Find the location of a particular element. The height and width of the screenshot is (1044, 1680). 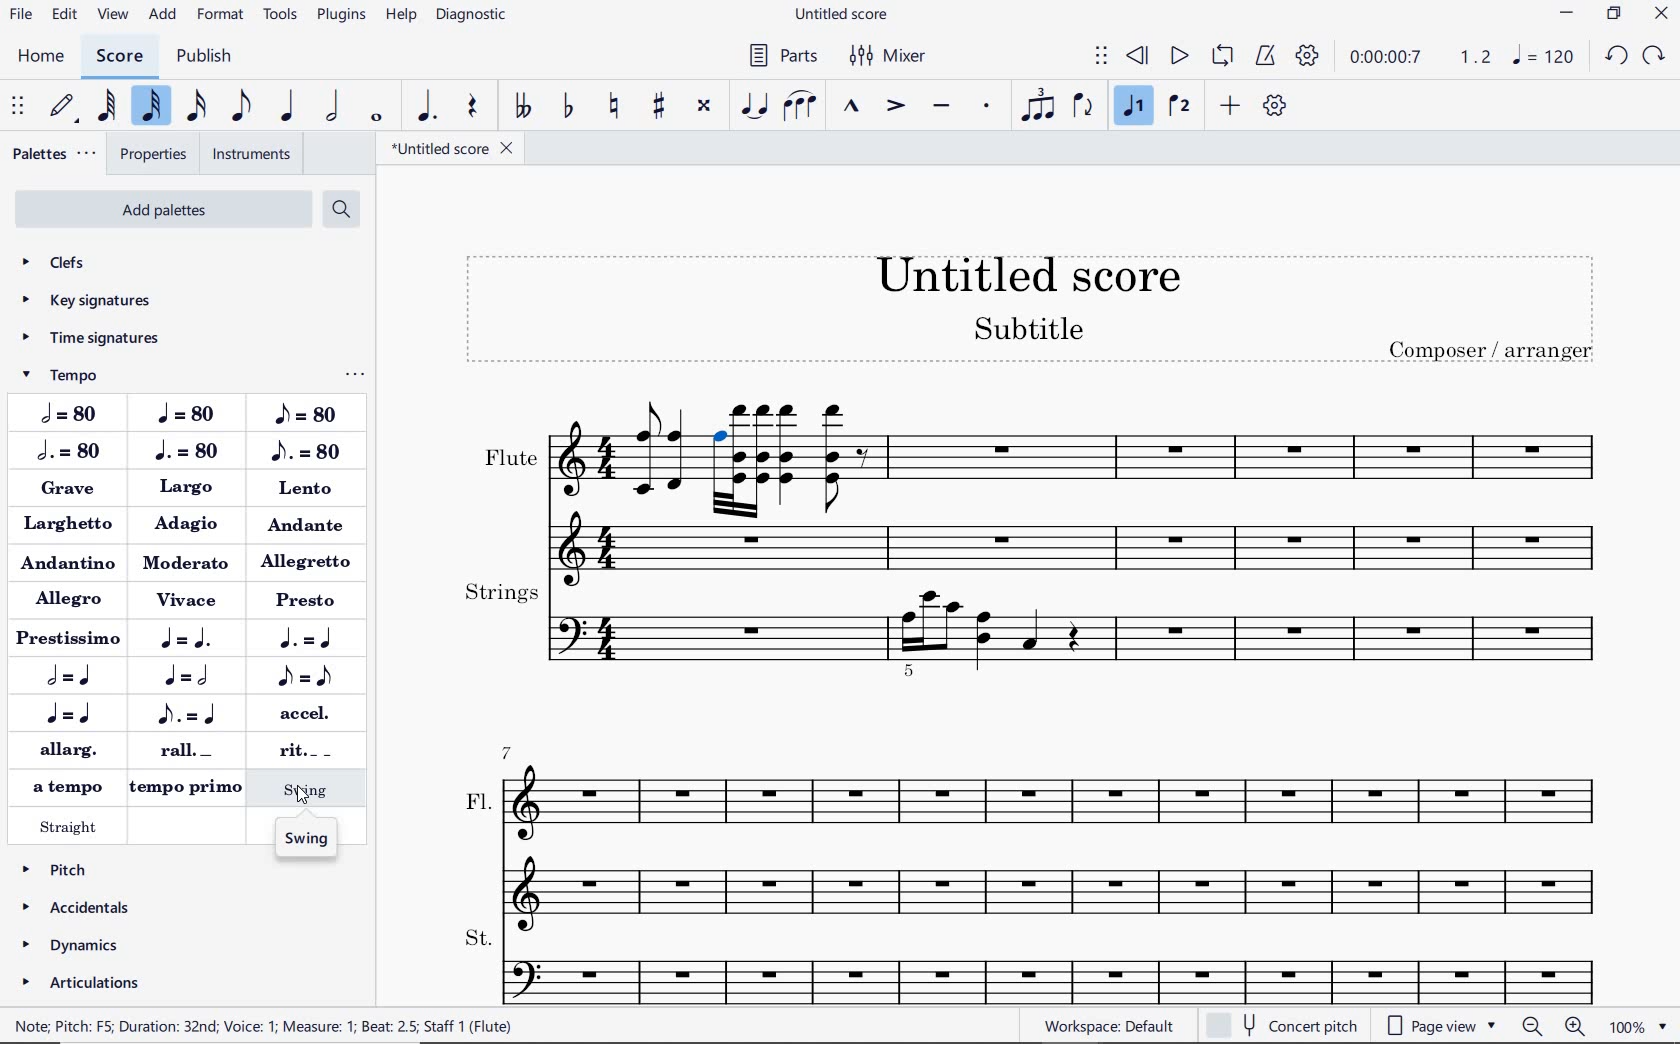

WORKSPACE: DEFAULT is located at coordinates (1111, 1026).